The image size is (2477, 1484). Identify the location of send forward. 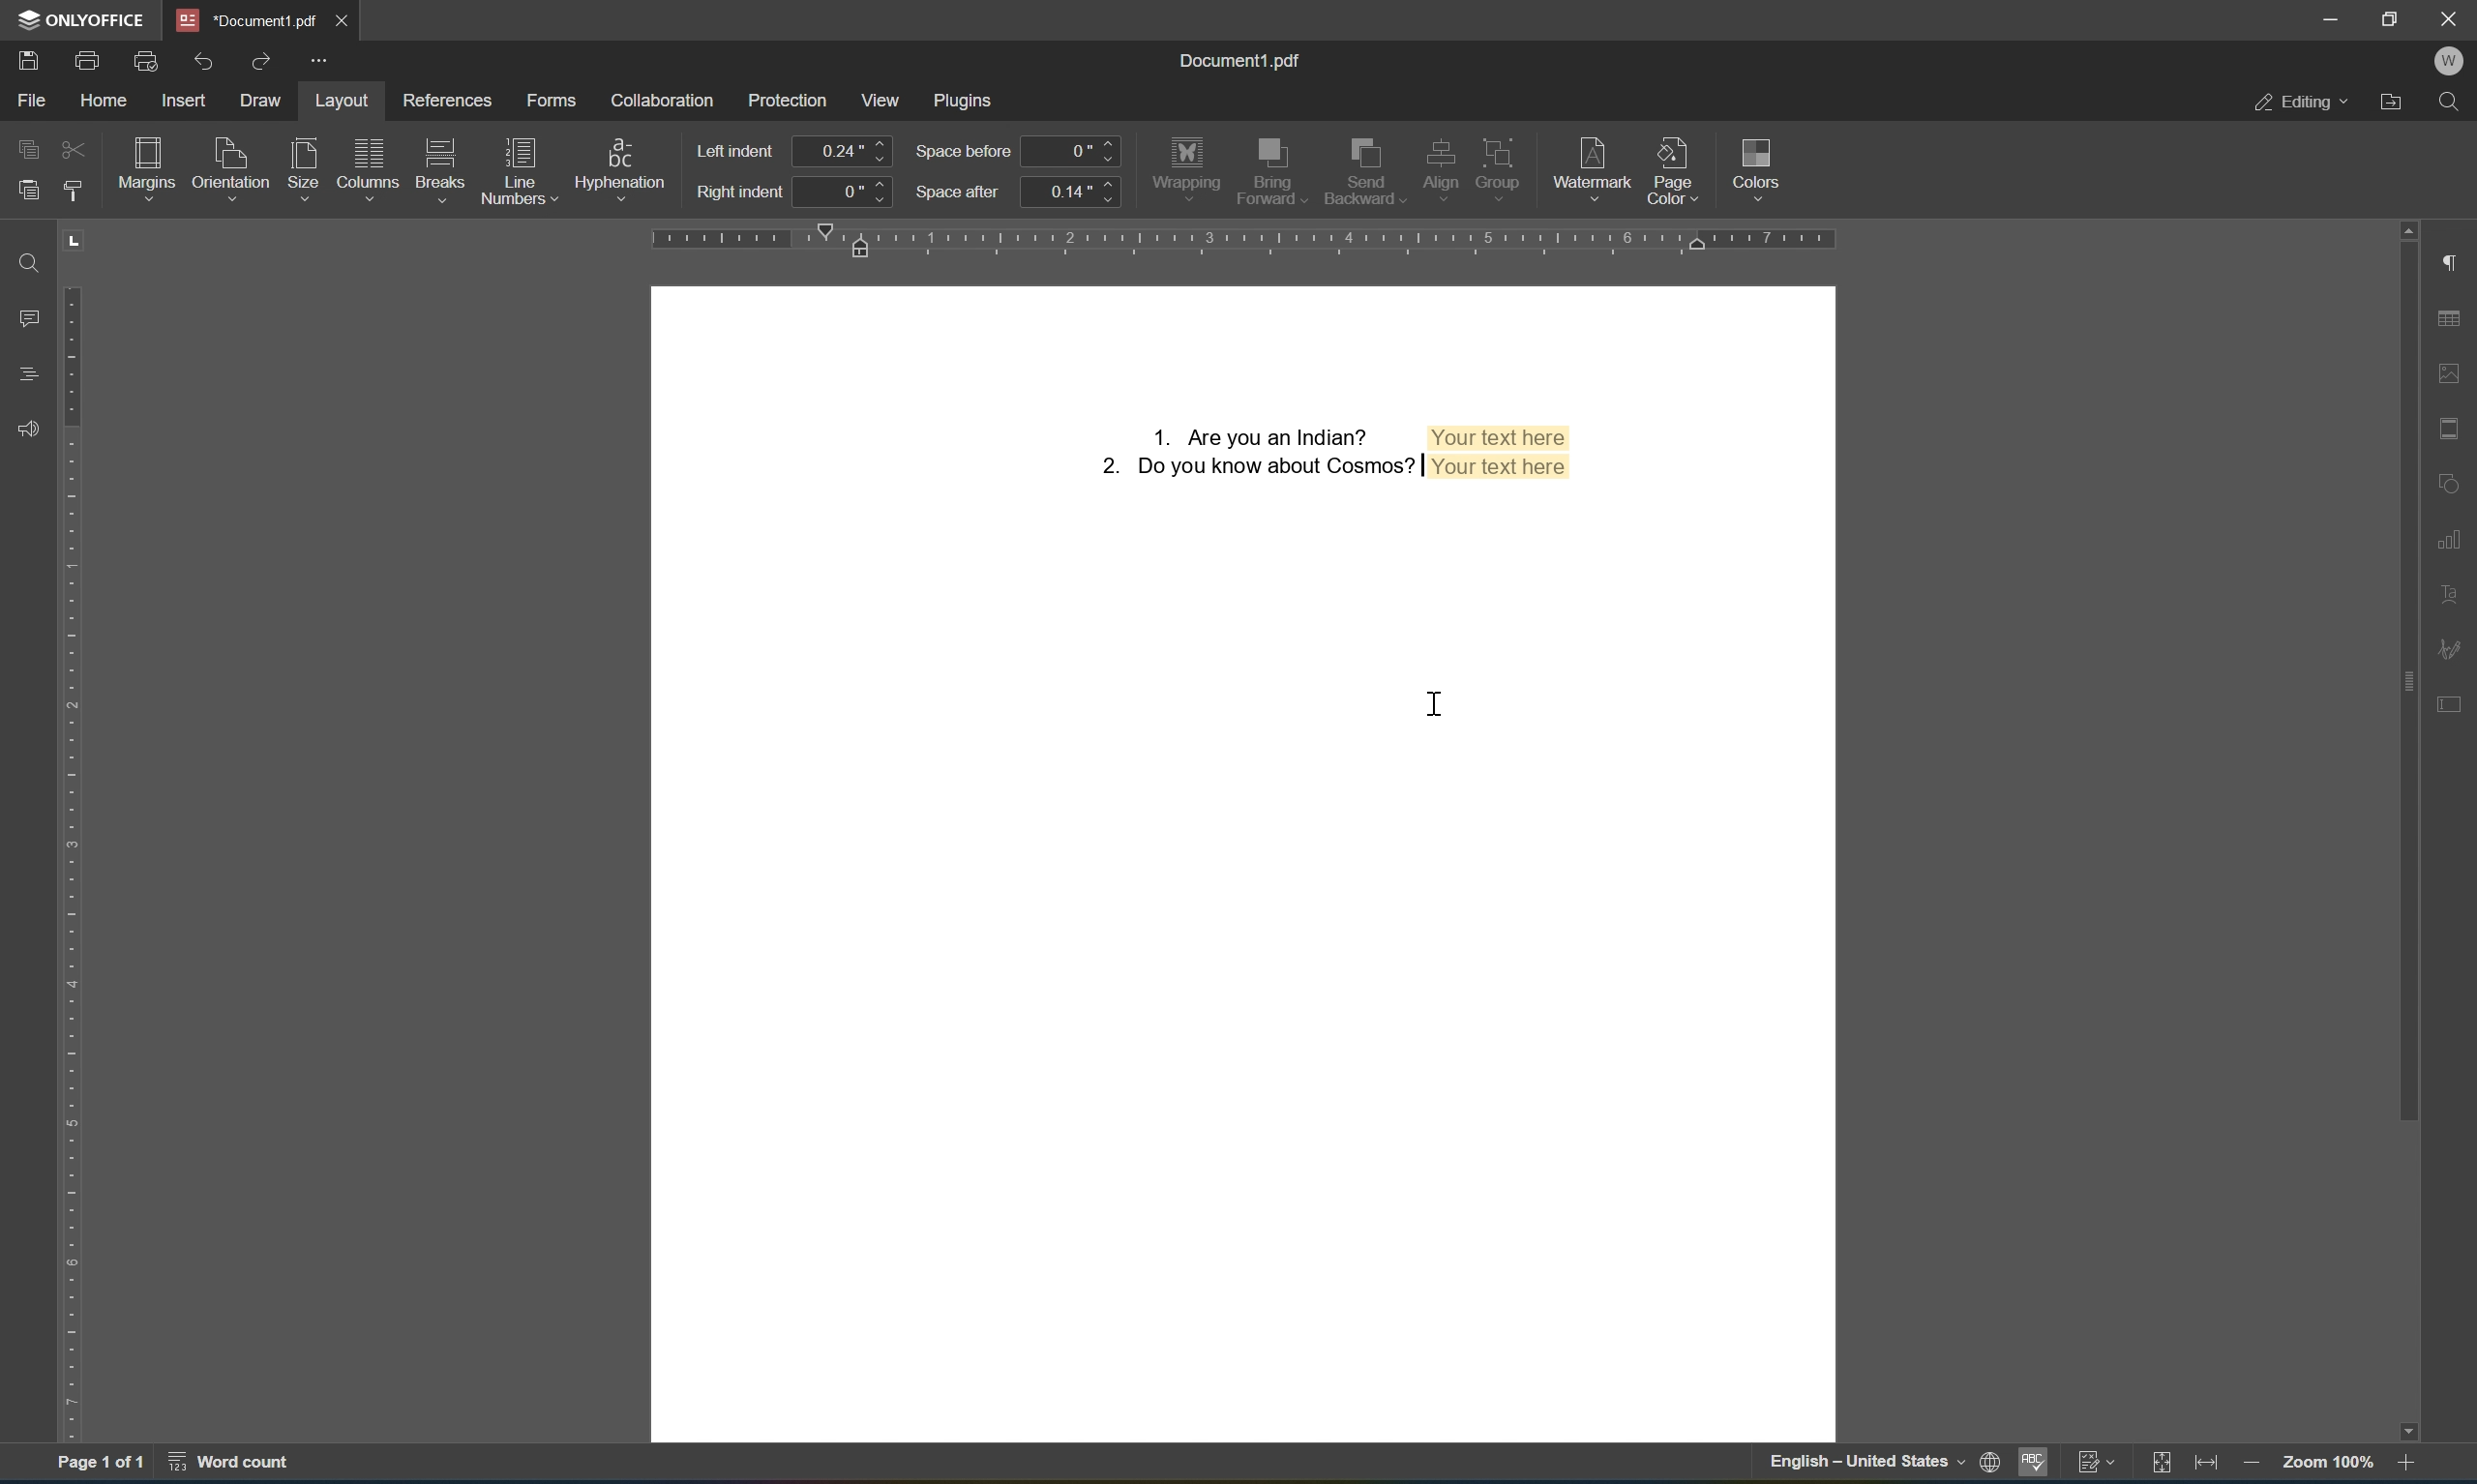
(1273, 171).